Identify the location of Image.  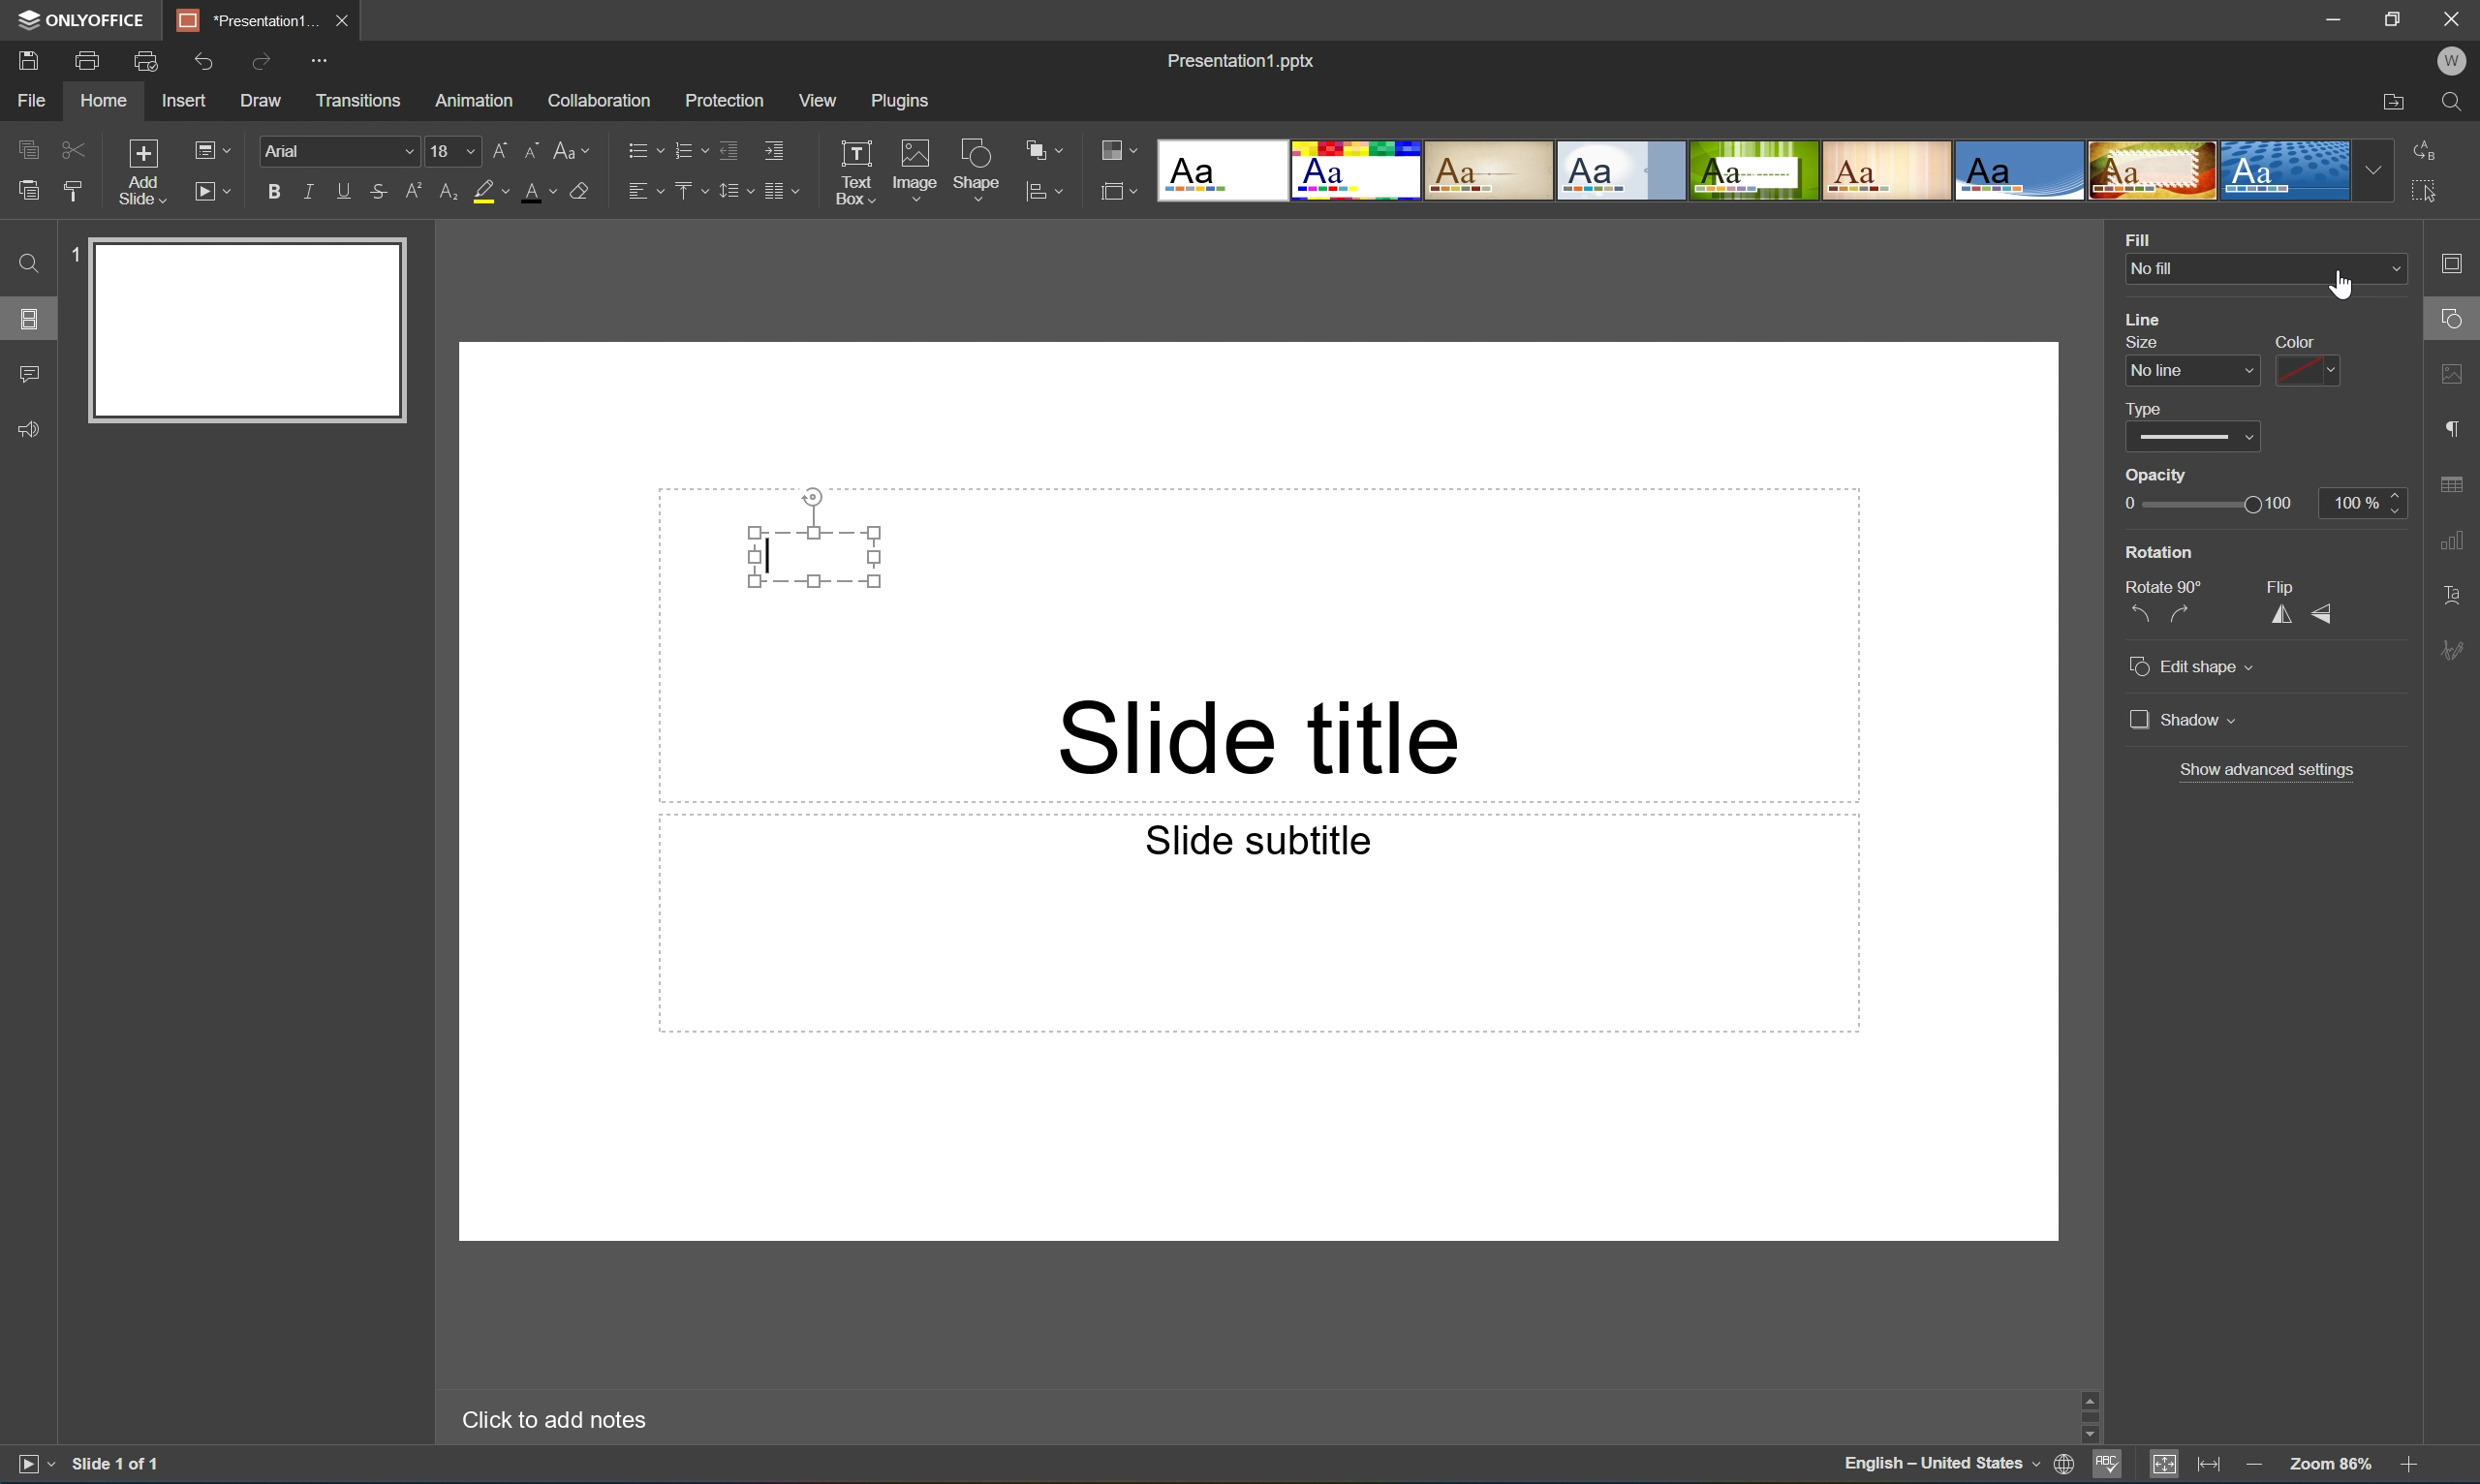
(916, 175).